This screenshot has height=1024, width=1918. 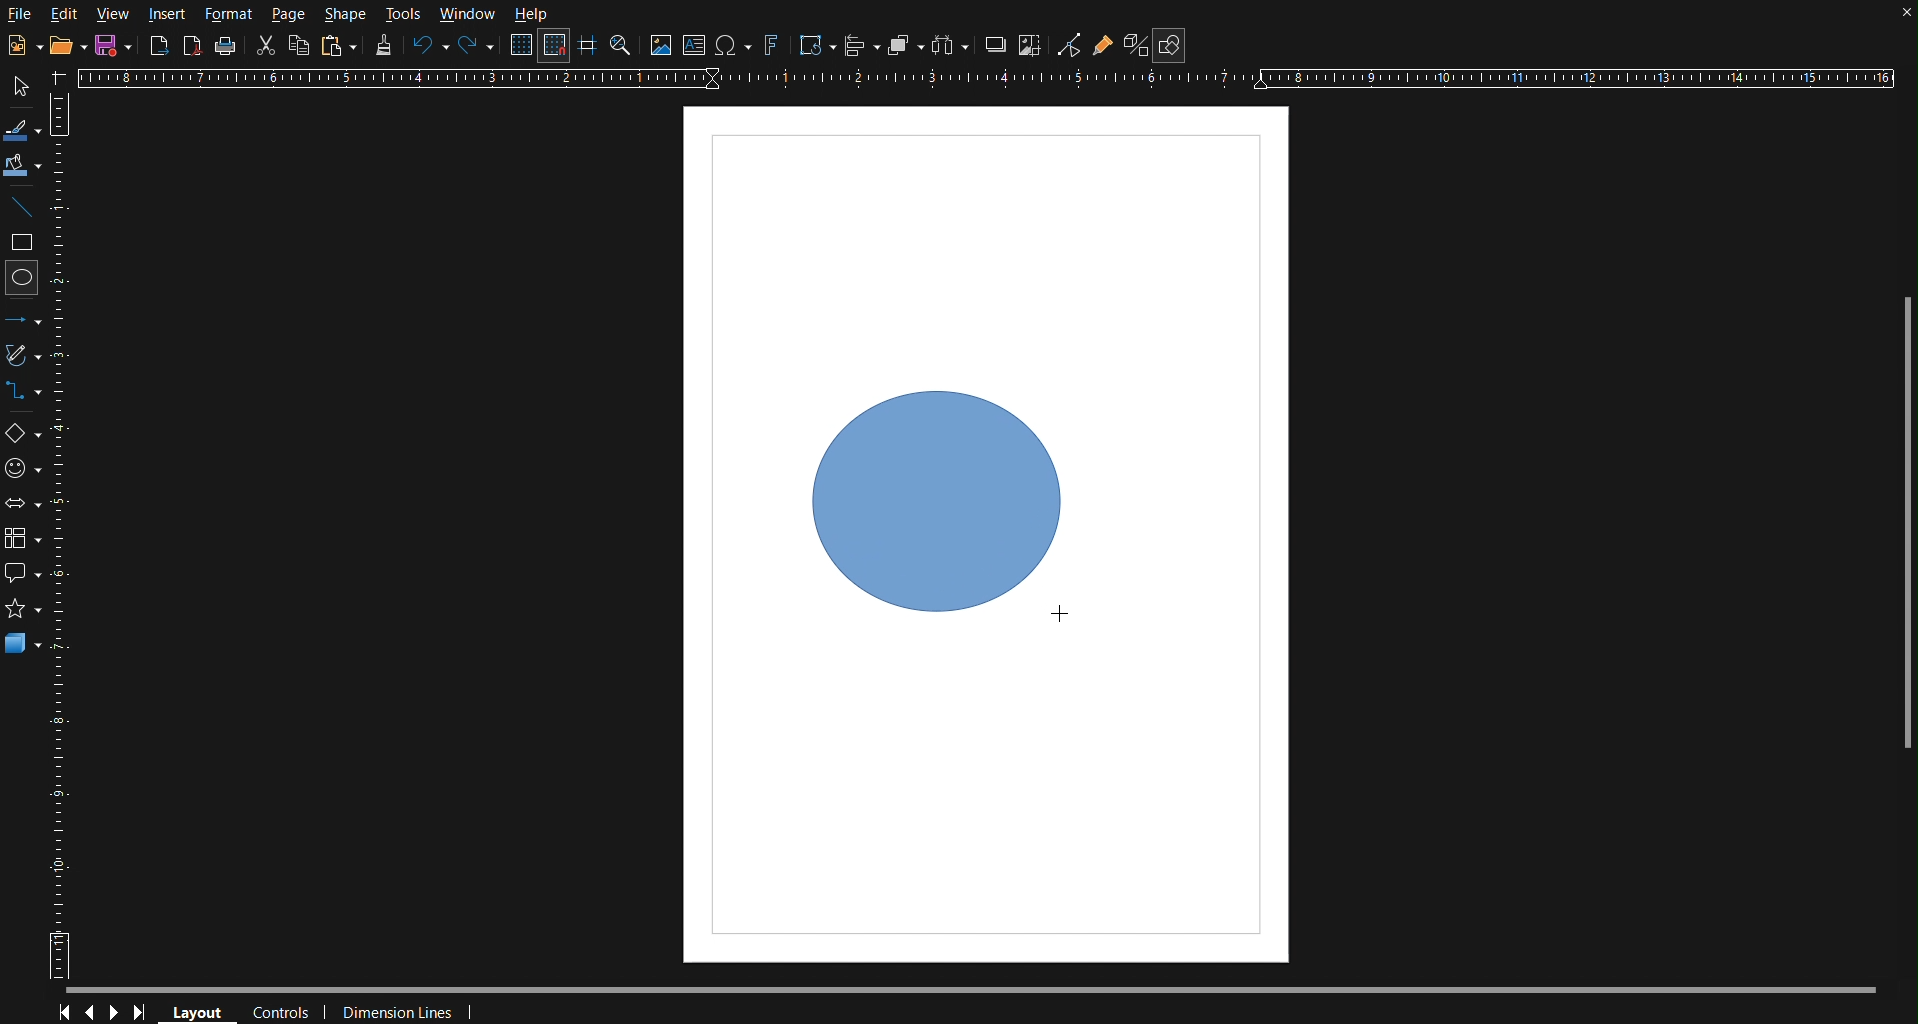 What do you see at coordinates (26, 128) in the screenshot?
I see `Line Color` at bounding box center [26, 128].